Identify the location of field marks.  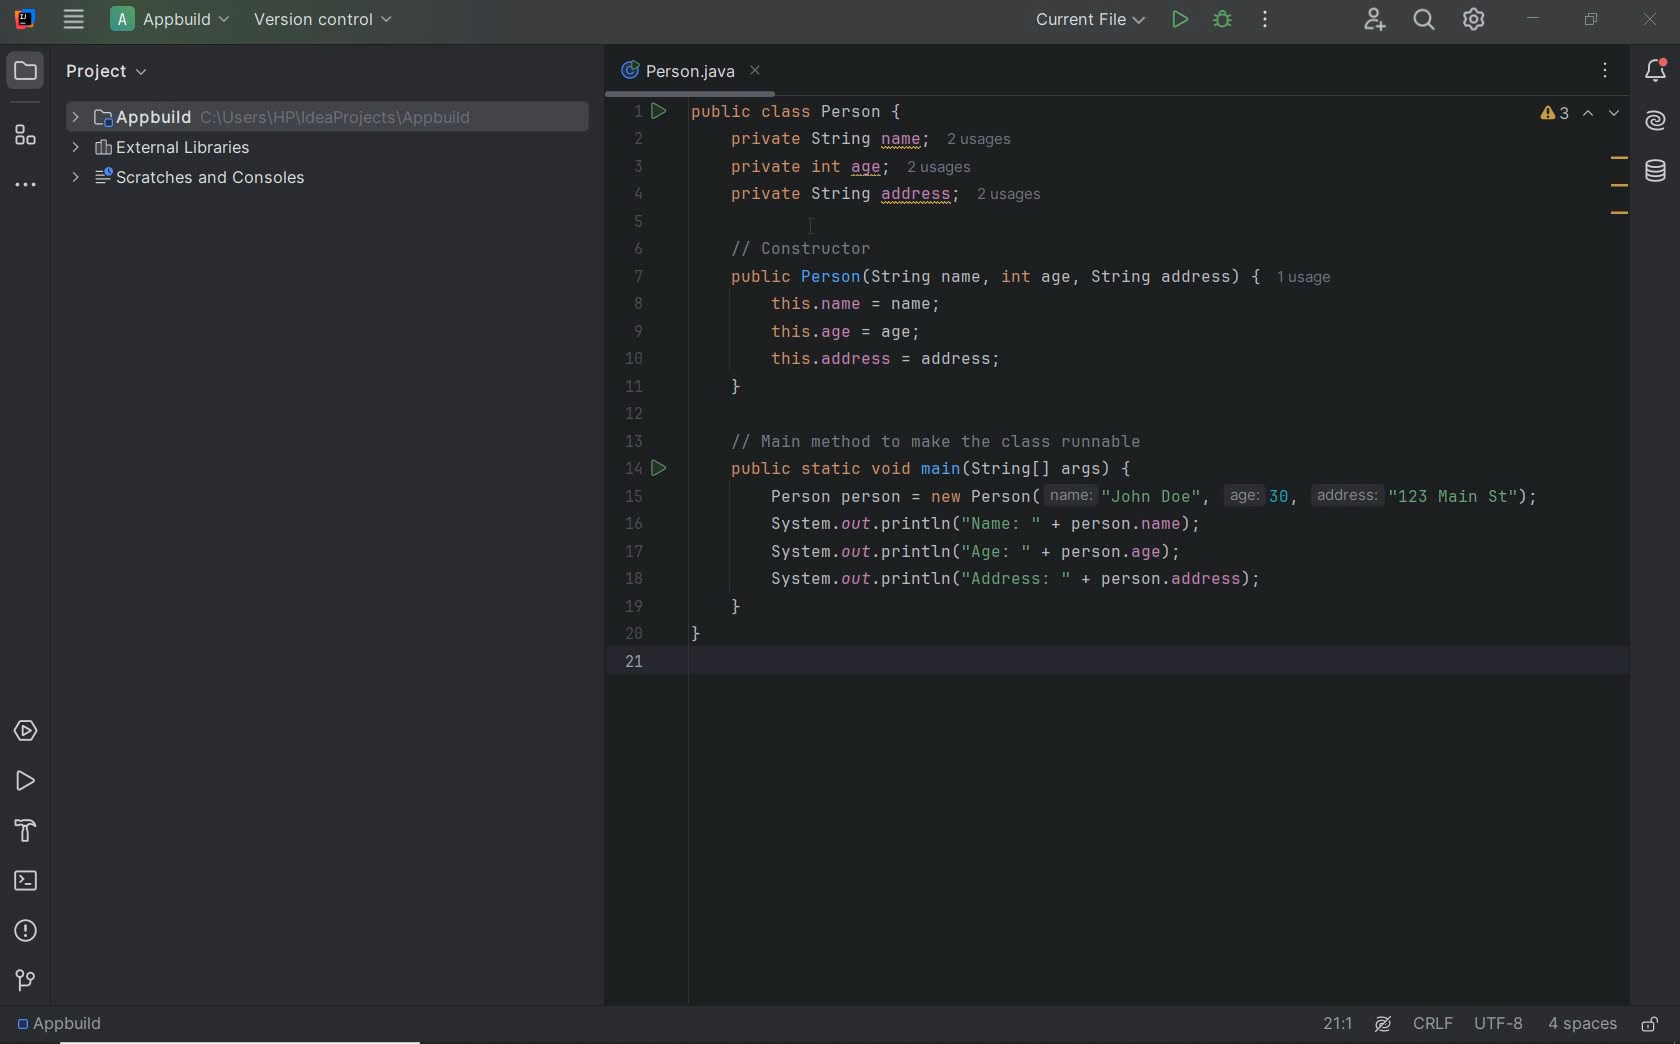
(1619, 189).